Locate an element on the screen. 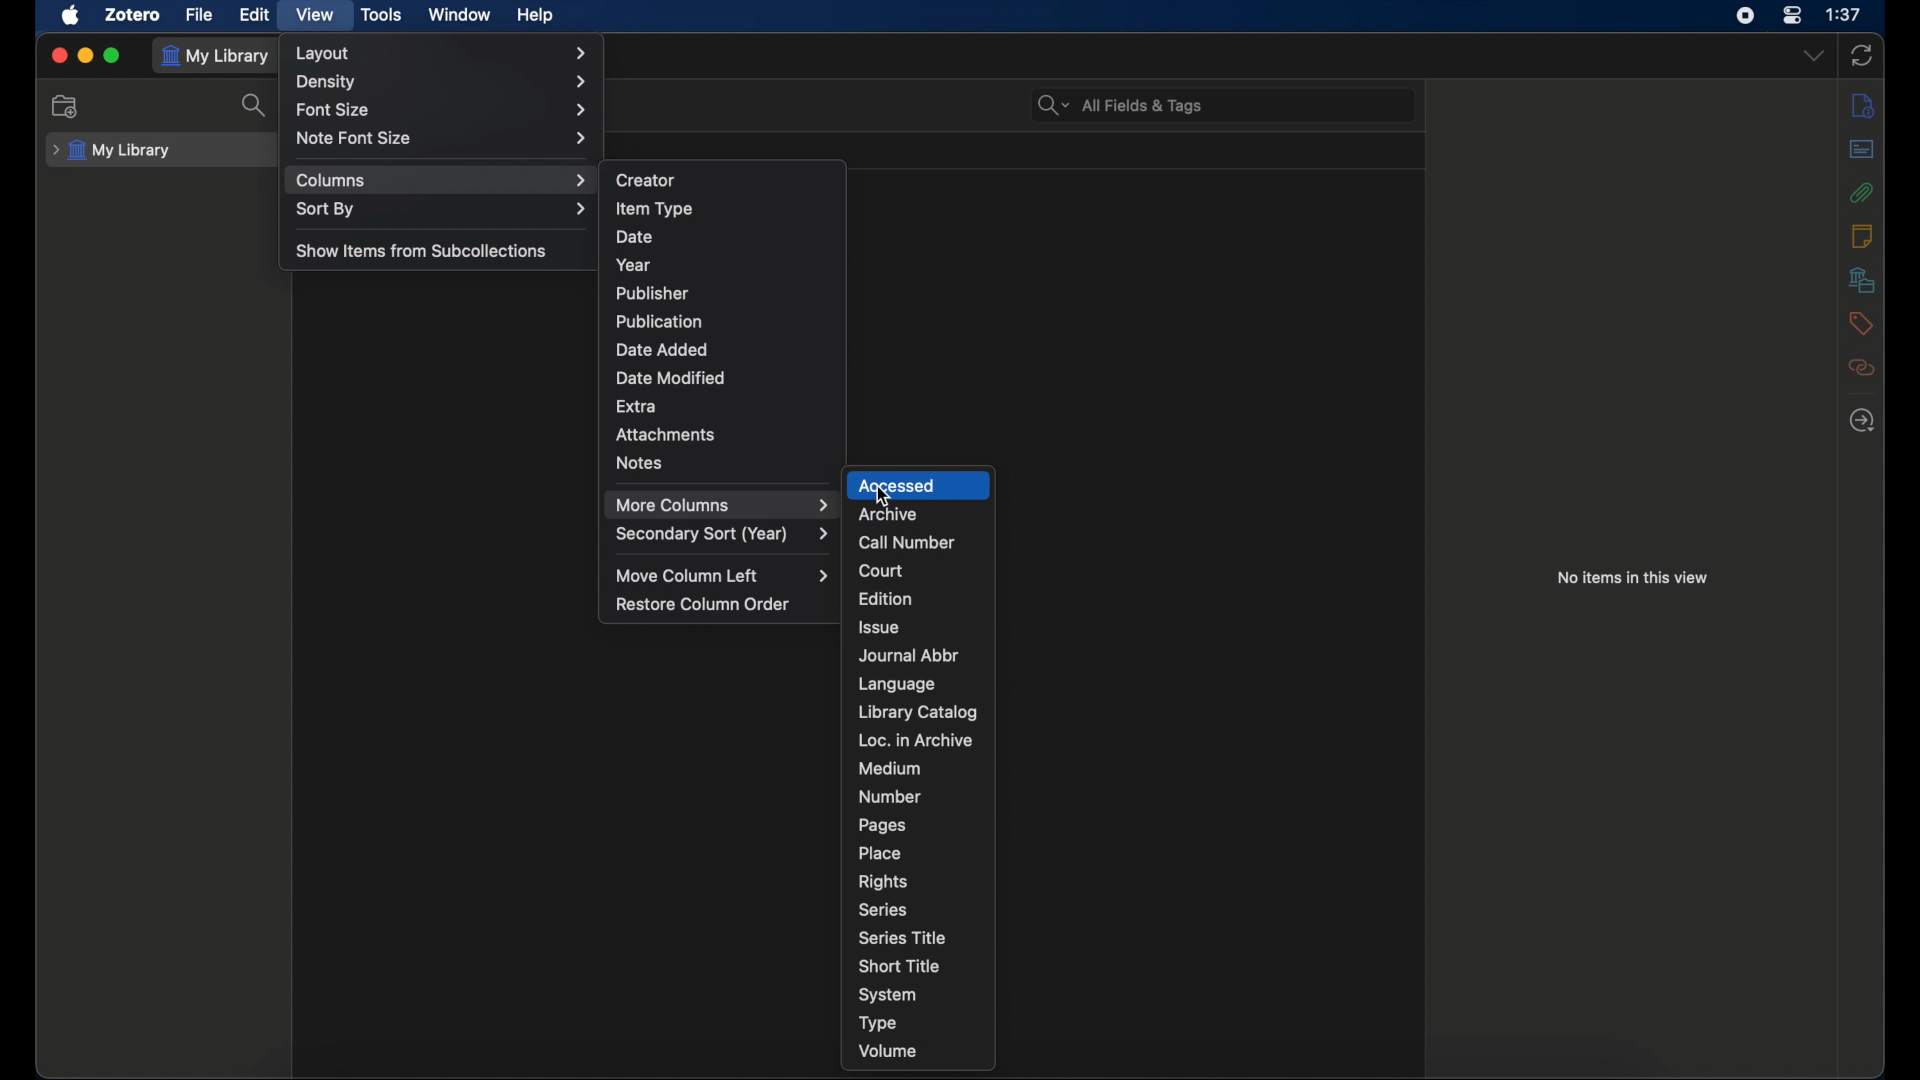 This screenshot has width=1920, height=1080. my library is located at coordinates (220, 57).